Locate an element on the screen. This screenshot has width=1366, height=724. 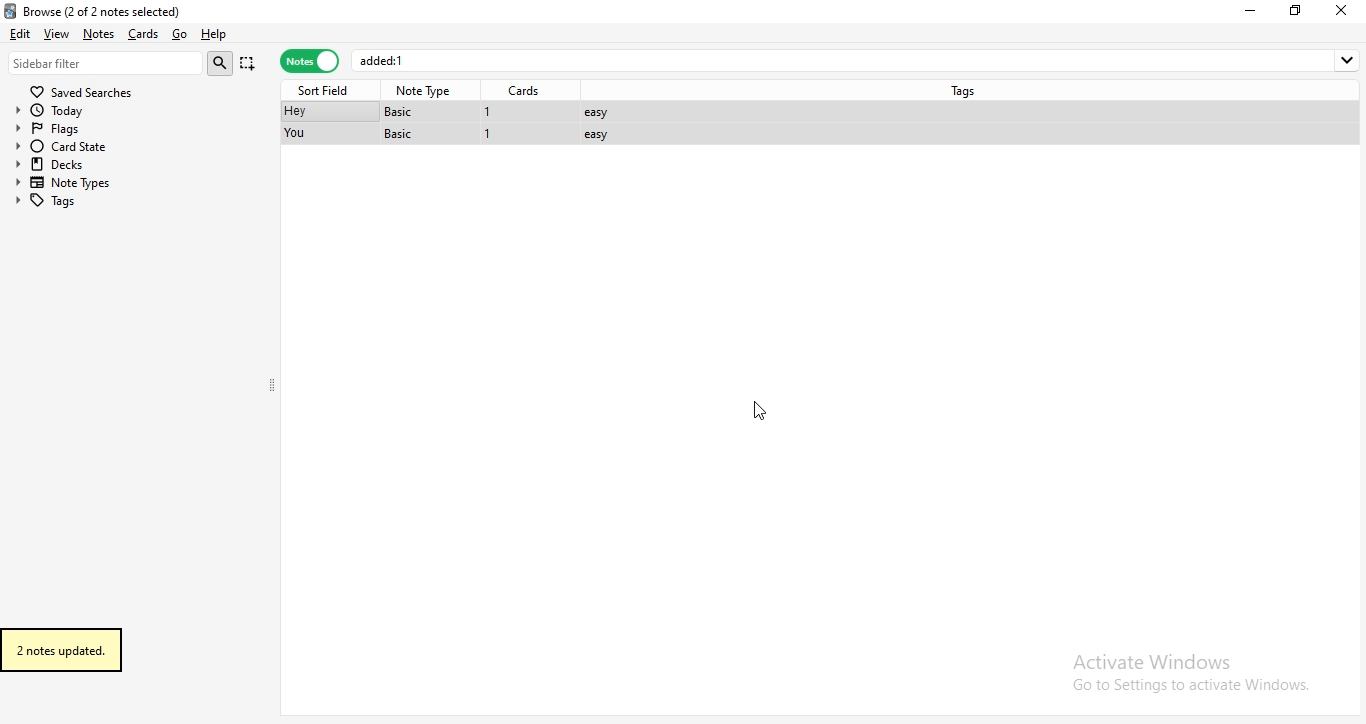
hey is located at coordinates (294, 112).